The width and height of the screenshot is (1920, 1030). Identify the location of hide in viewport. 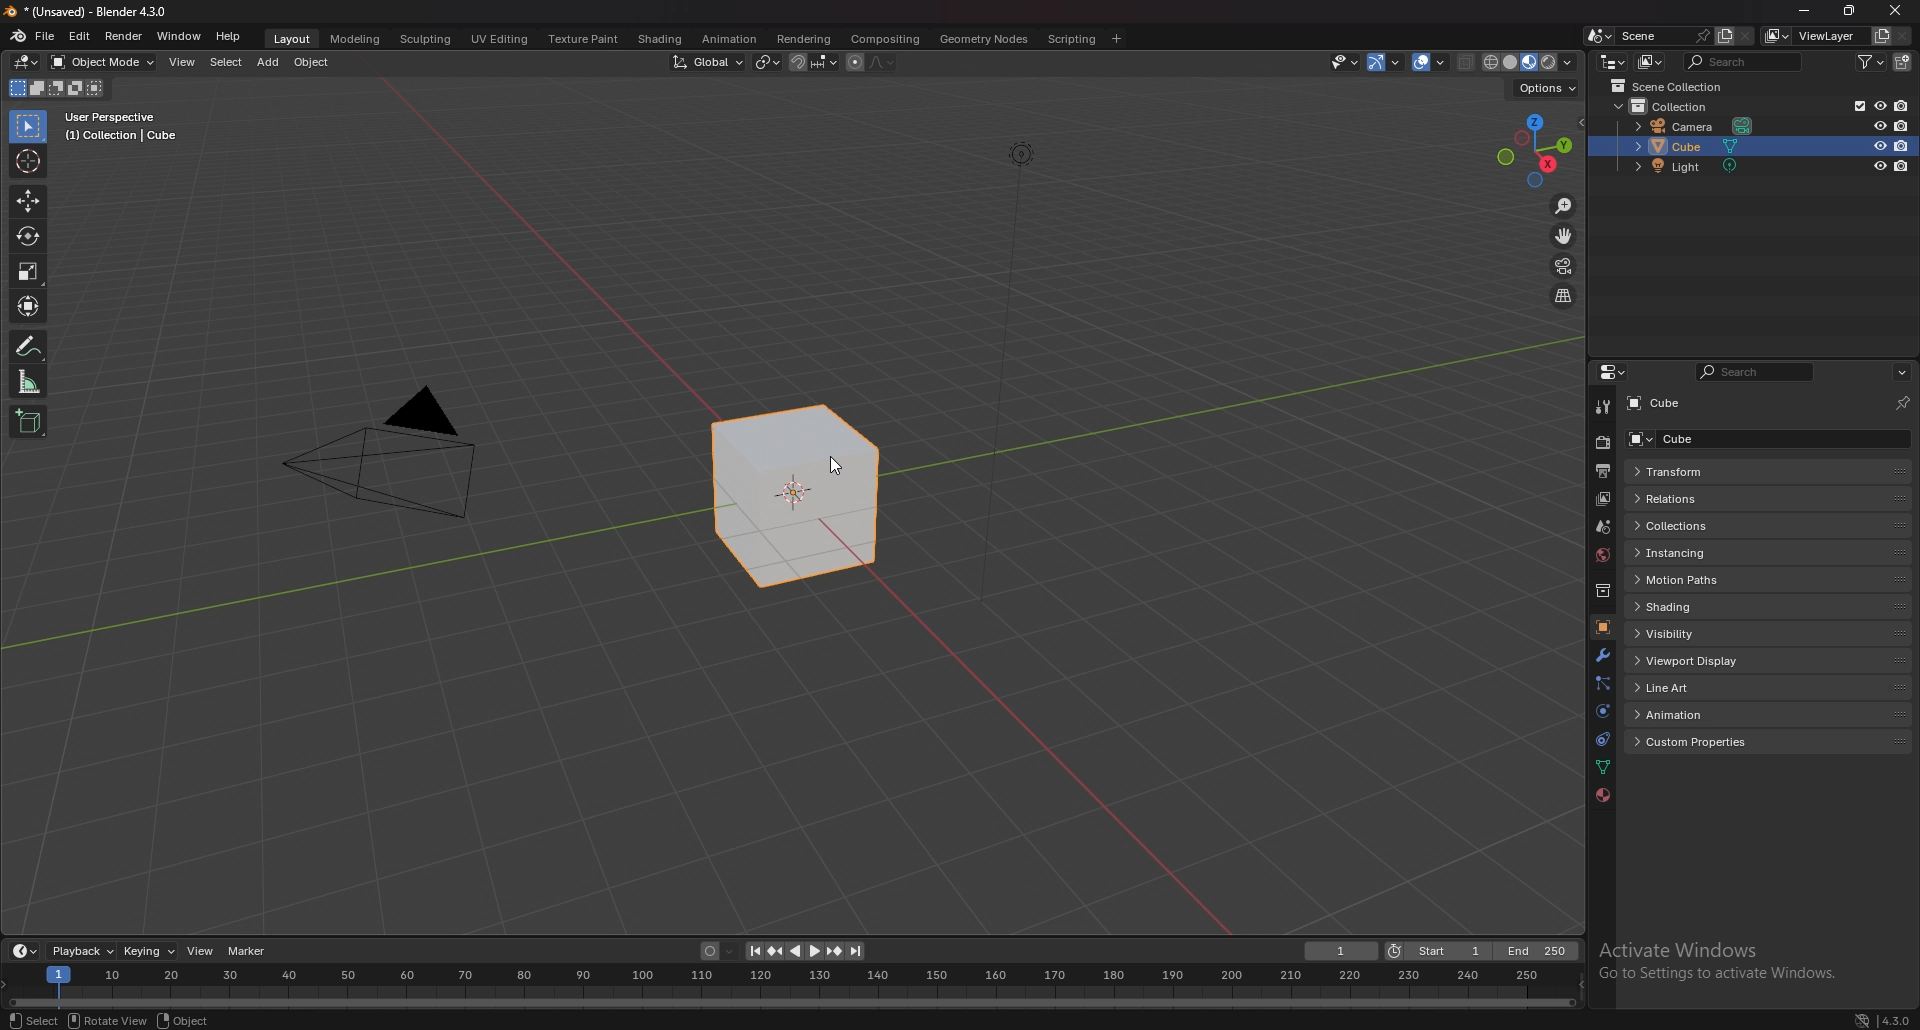
(1877, 166).